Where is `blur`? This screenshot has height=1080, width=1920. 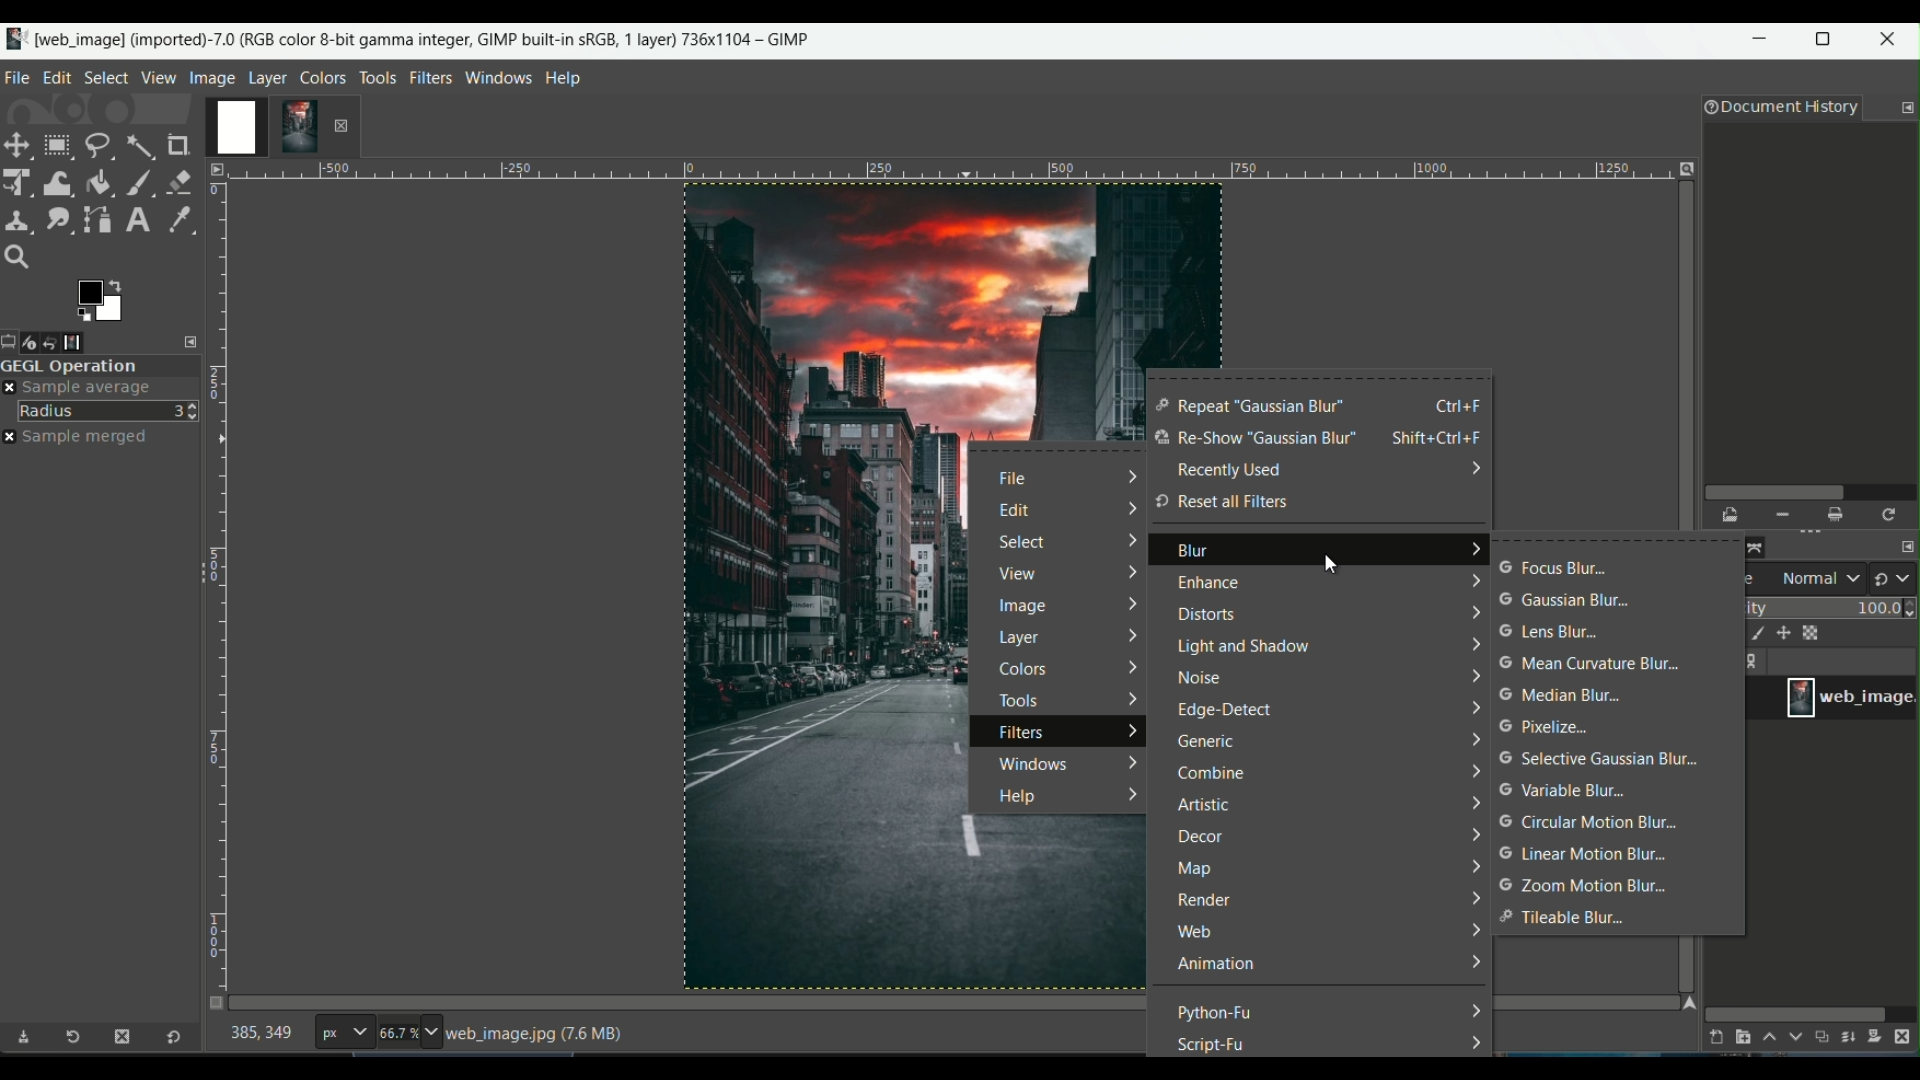 blur is located at coordinates (1194, 555).